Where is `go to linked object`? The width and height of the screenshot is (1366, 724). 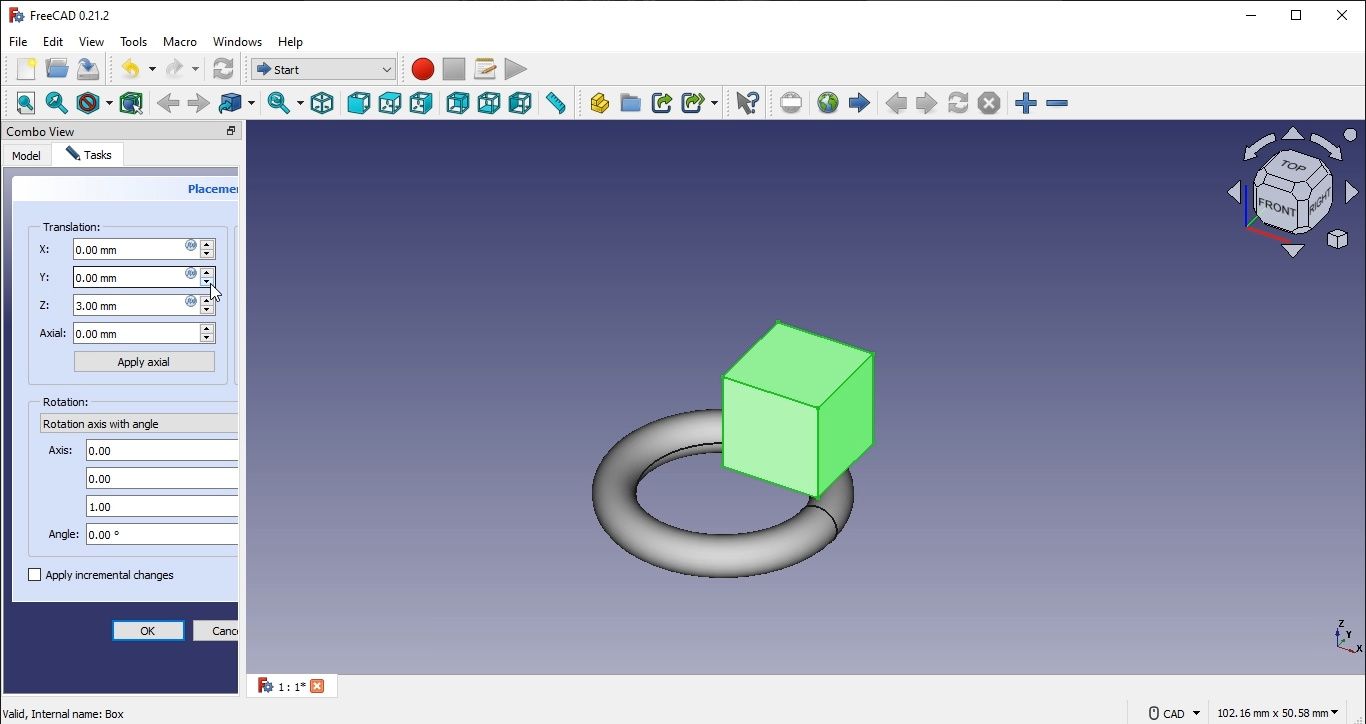 go to linked object is located at coordinates (237, 103).